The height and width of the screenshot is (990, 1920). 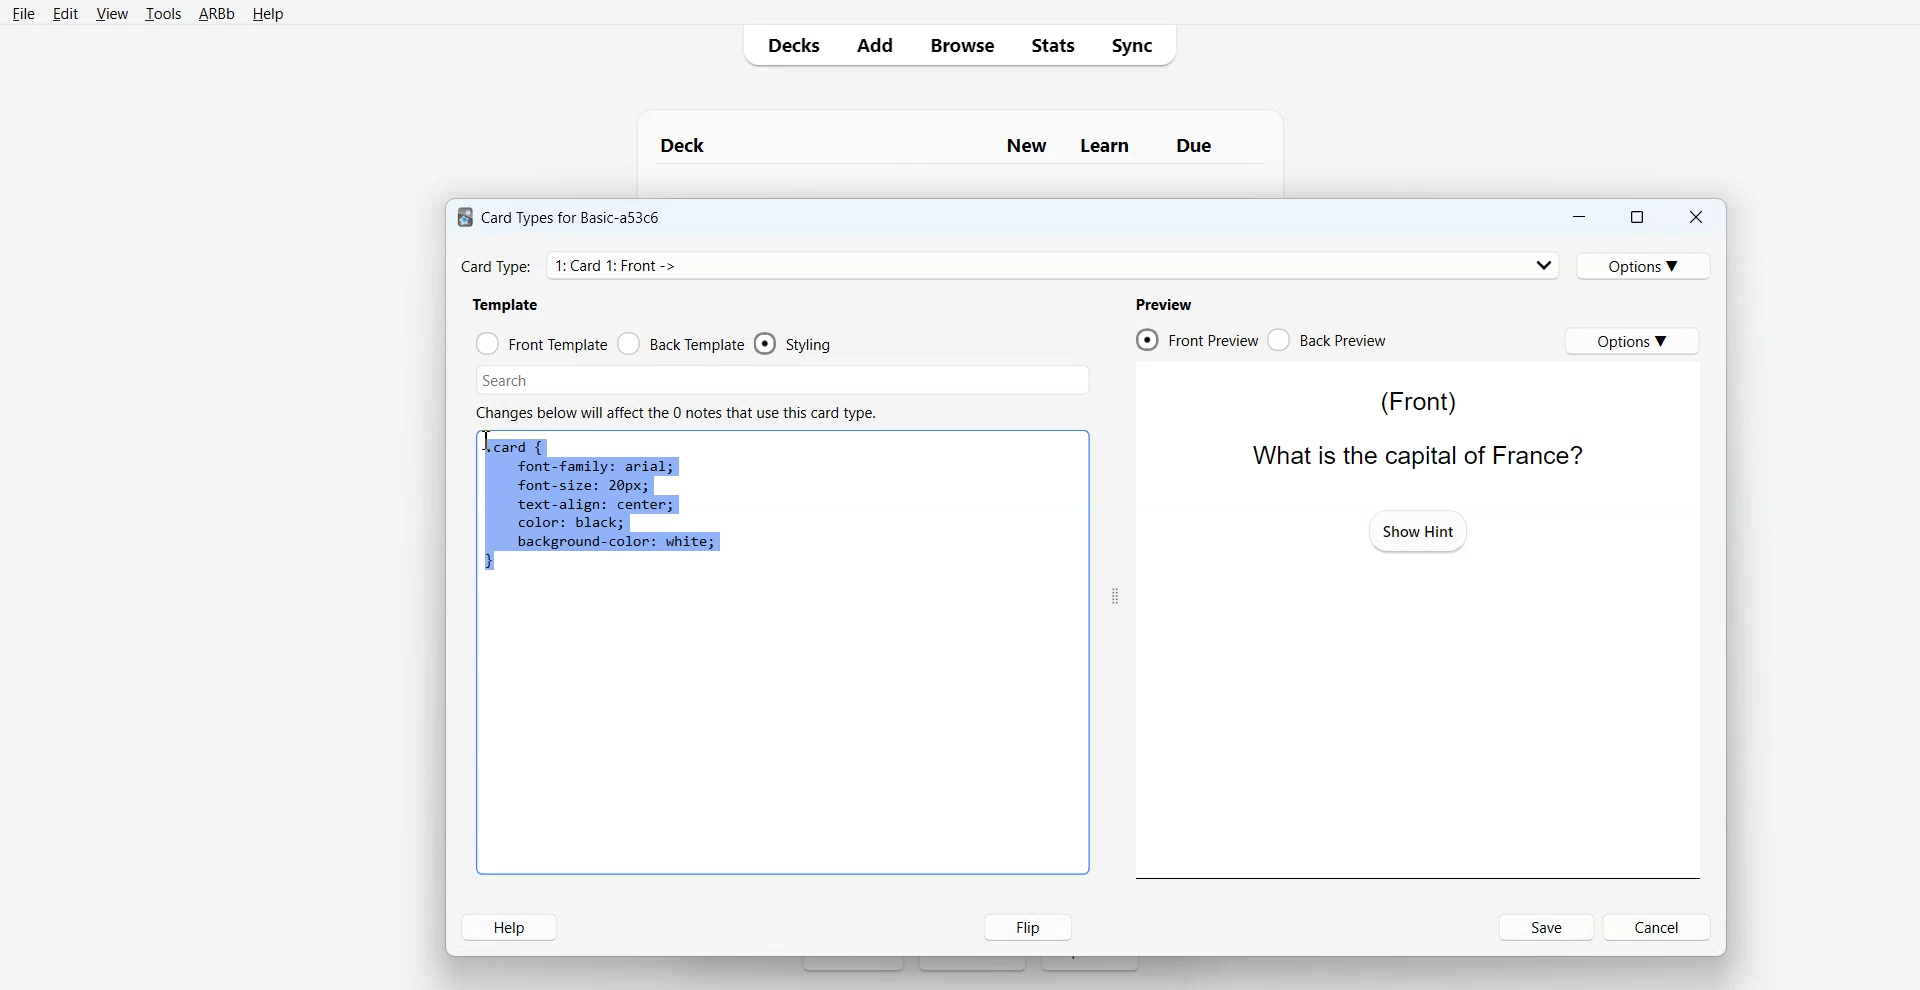 What do you see at coordinates (1647, 265) in the screenshot?
I see `Options` at bounding box center [1647, 265].